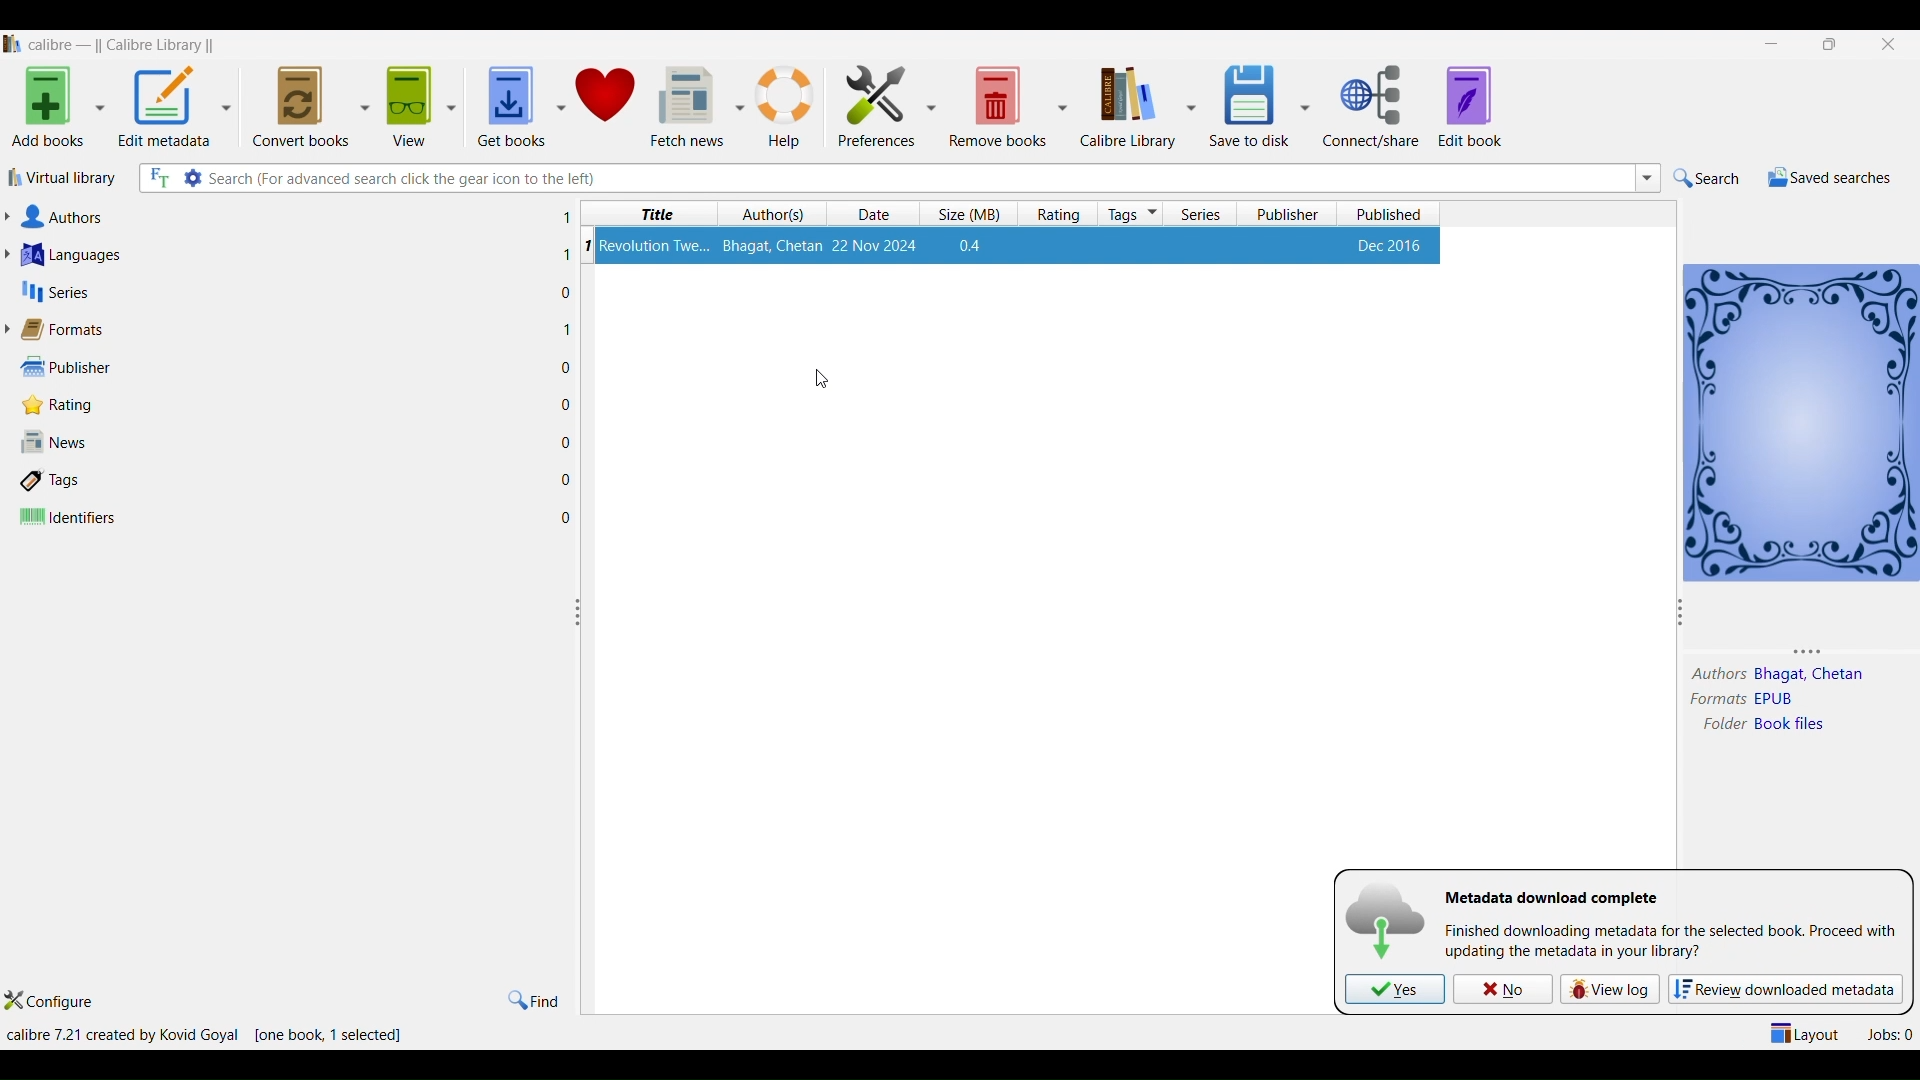 Image resolution: width=1920 pixels, height=1080 pixels. Describe the element at coordinates (537, 998) in the screenshot. I see `find` at that location.